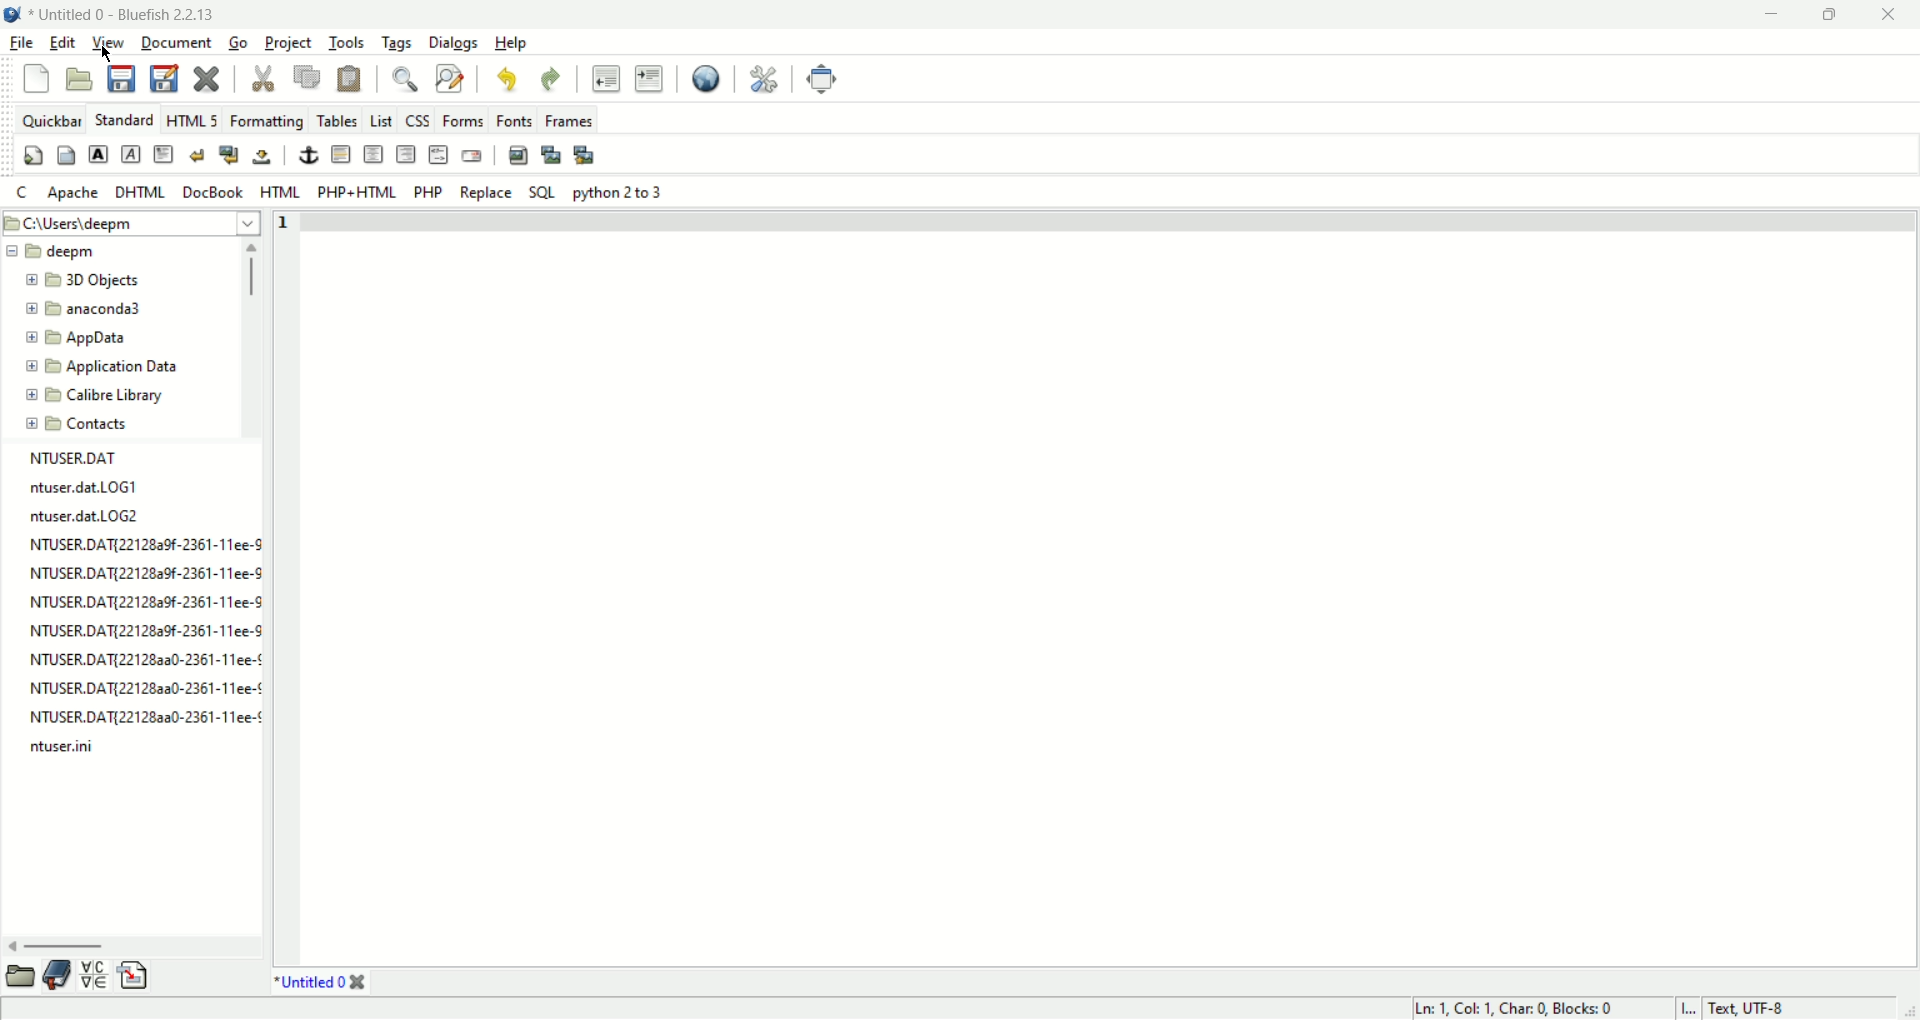  What do you see at coordinates (473, 157) in the screenshot?
I see `email` at bounding box center [473, 157].